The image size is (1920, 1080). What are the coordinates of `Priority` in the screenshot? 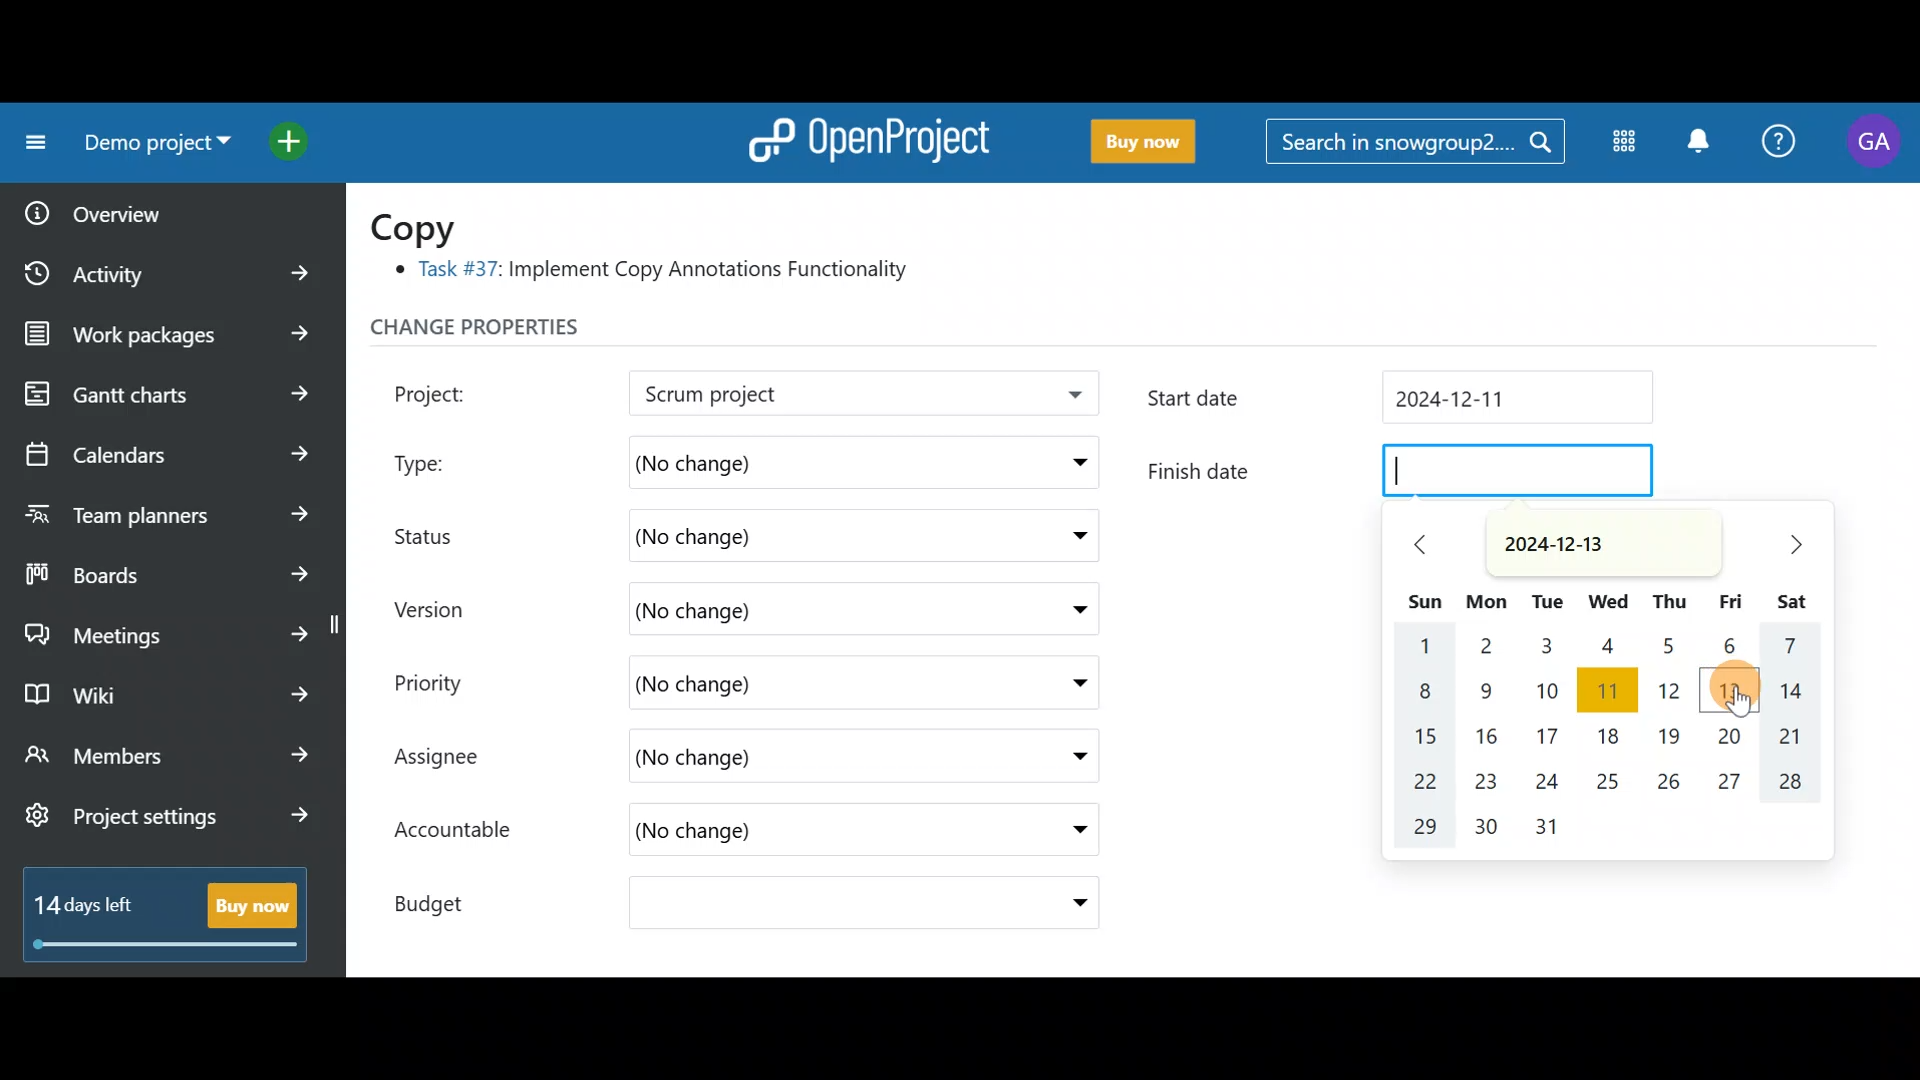 It's located at (450, 680).